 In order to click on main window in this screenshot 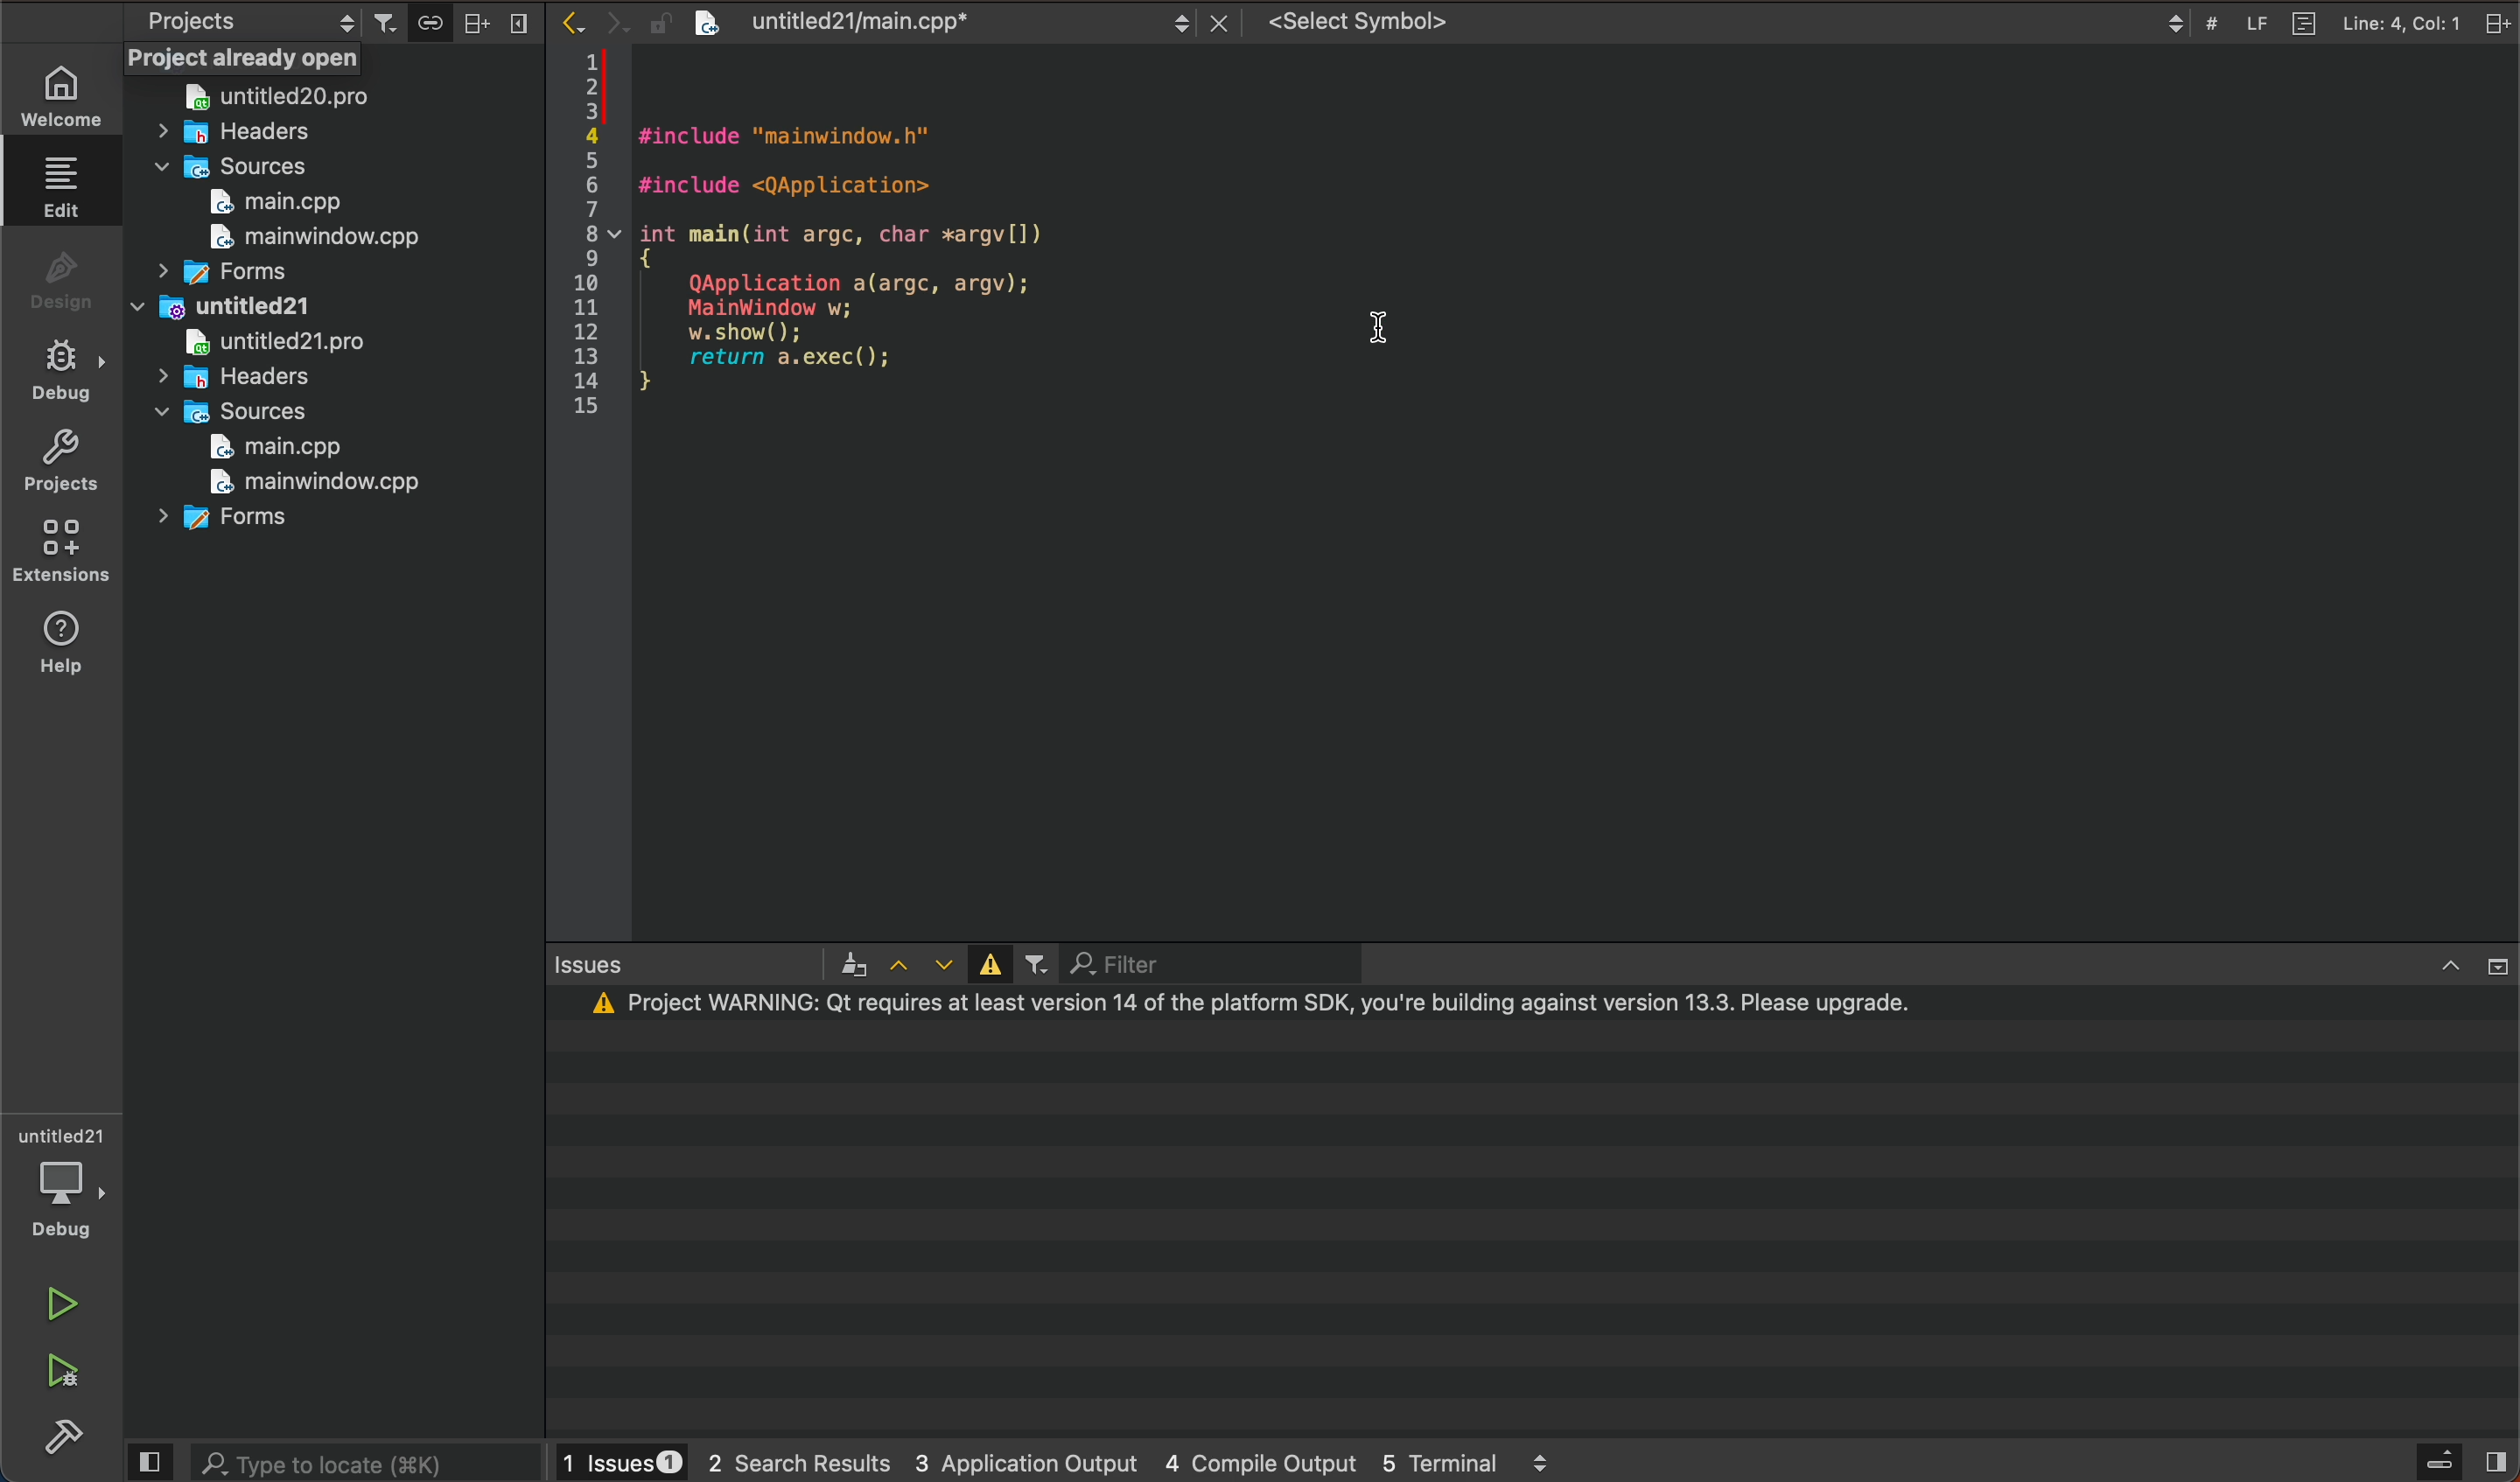, I will do `click(301, 481)`.